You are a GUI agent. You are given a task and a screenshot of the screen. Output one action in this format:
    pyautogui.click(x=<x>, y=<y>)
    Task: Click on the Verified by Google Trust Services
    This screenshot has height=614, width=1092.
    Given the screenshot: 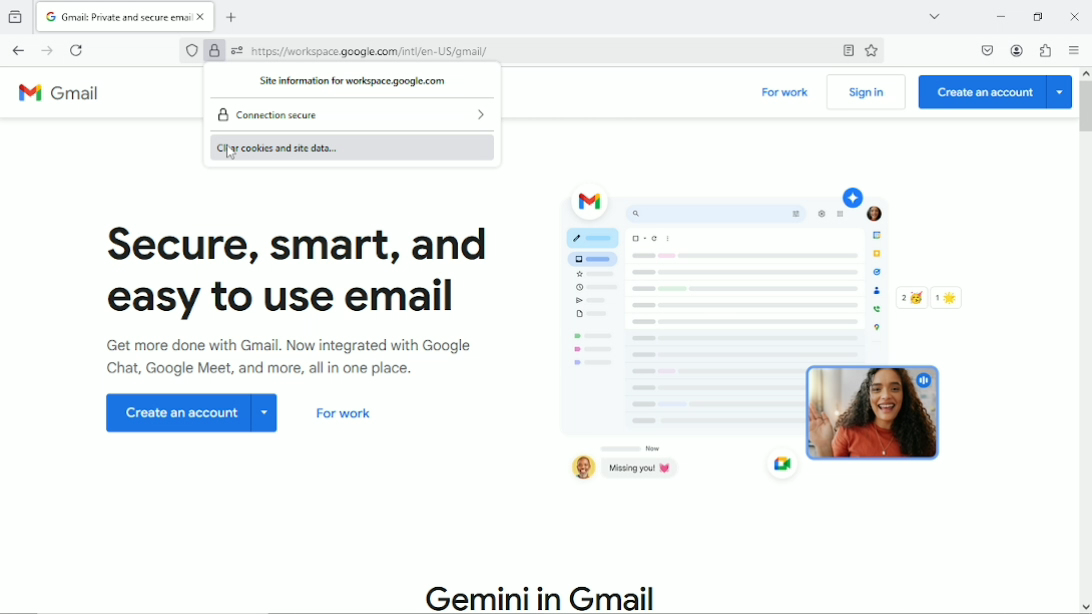 What is the action you would take?
    pyautogui.click(x=215, y=52)
    